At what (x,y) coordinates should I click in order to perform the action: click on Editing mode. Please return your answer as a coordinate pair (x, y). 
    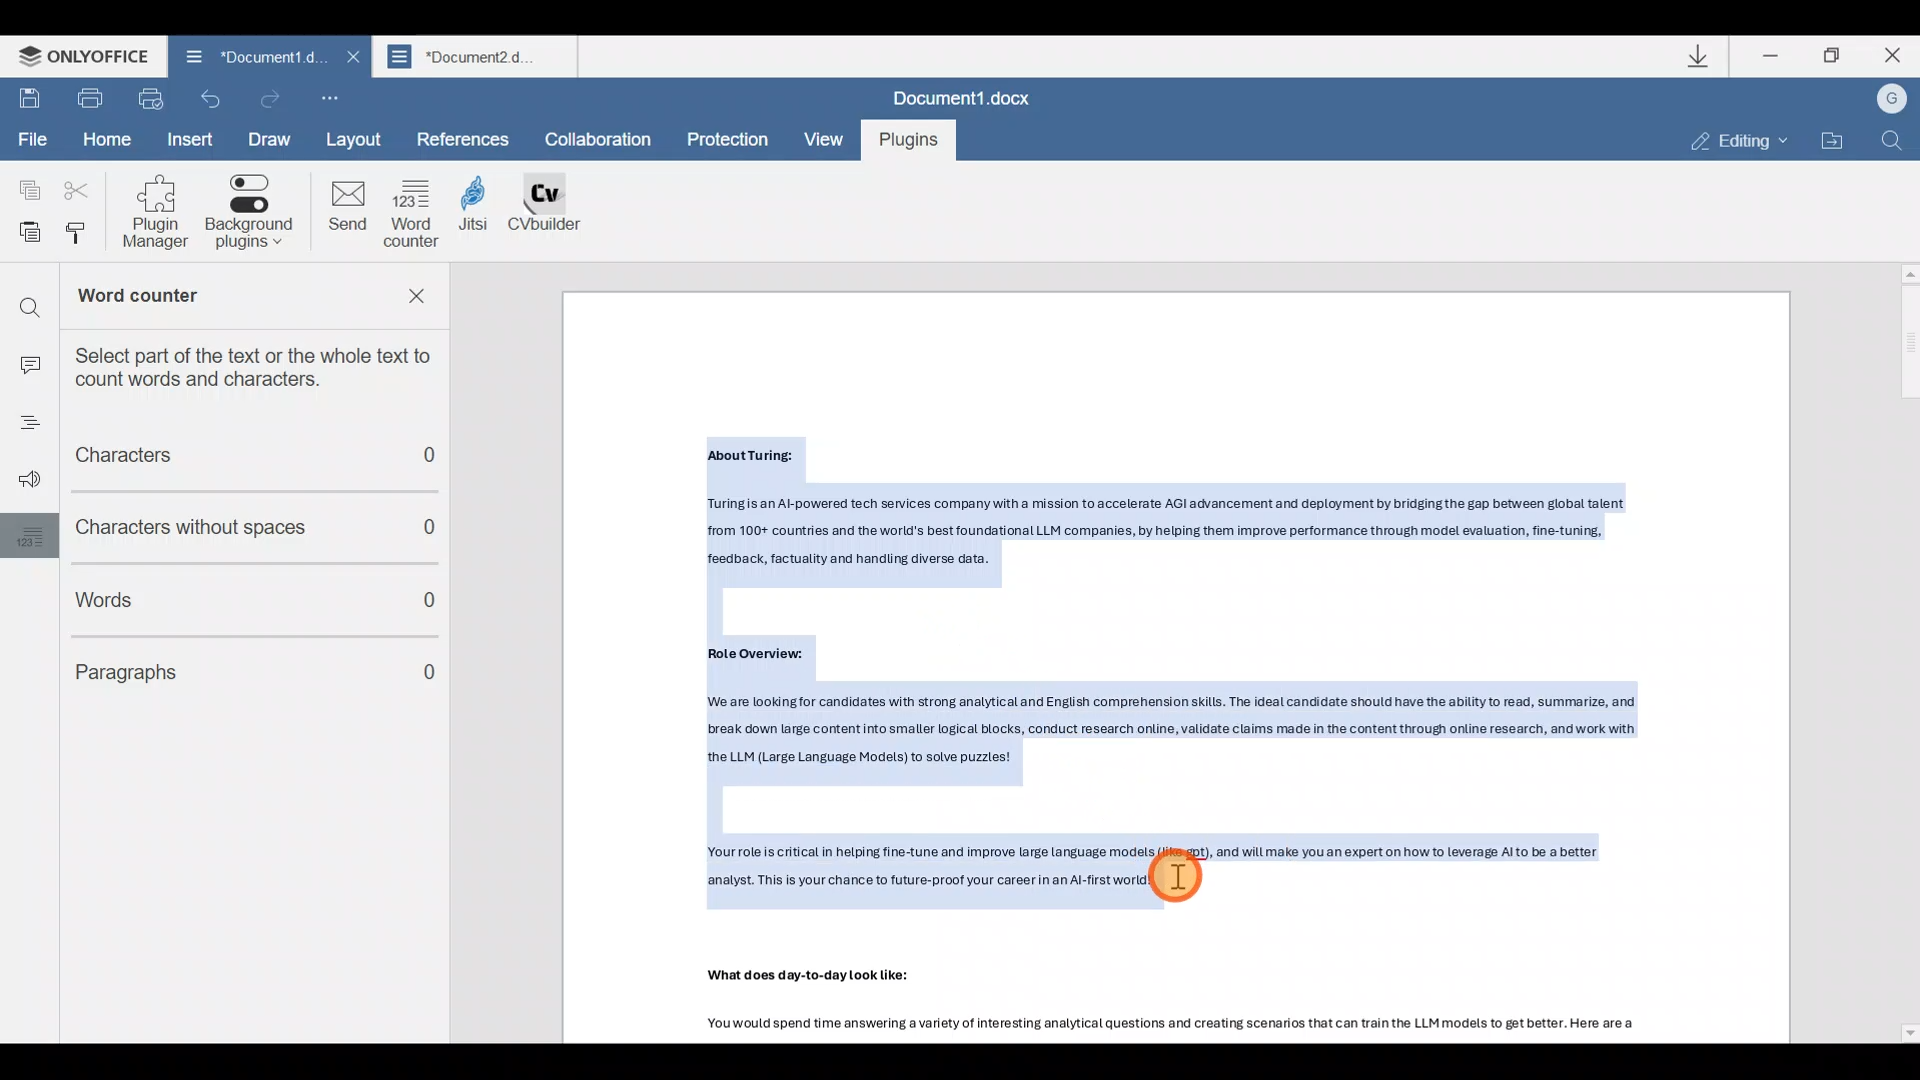
    Looking at the image, I should click on (1726, 141).